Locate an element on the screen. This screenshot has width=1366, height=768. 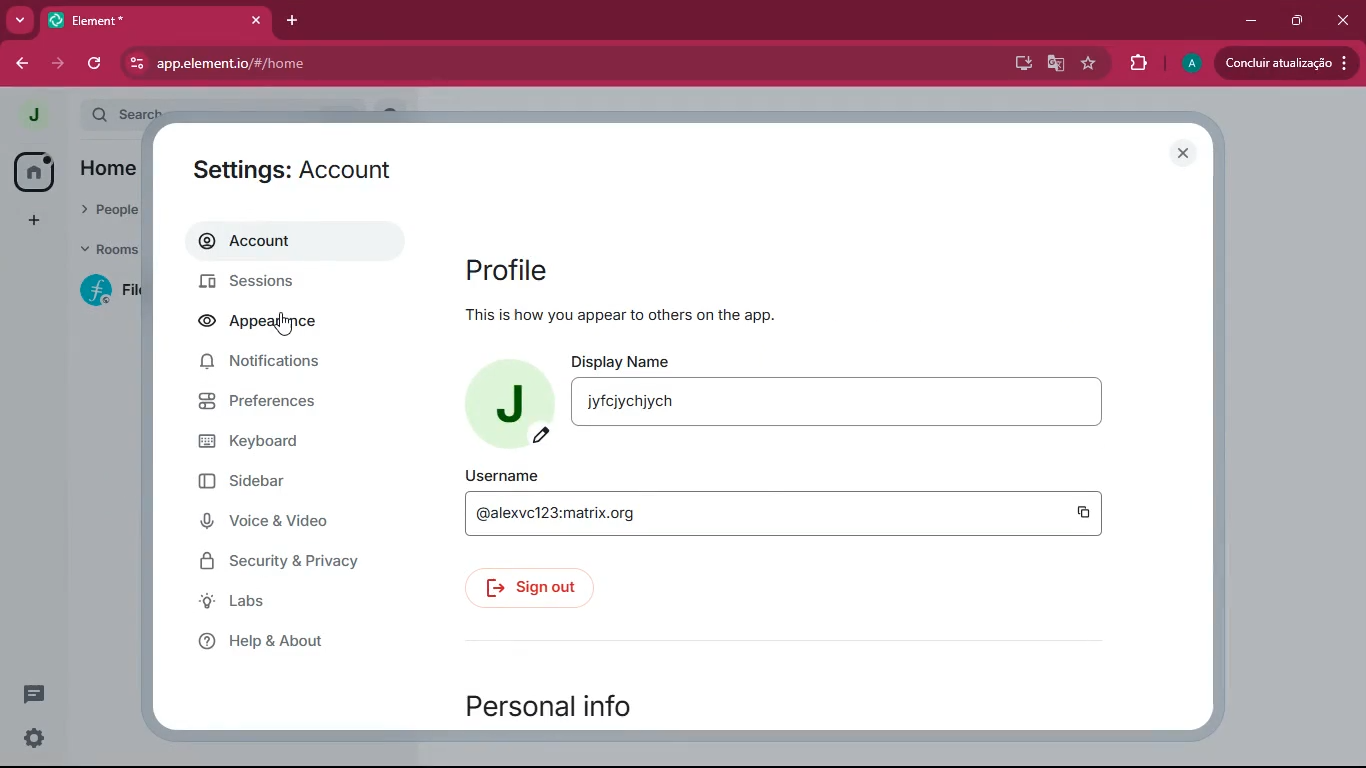
close is located at coordinates (1344, 15).